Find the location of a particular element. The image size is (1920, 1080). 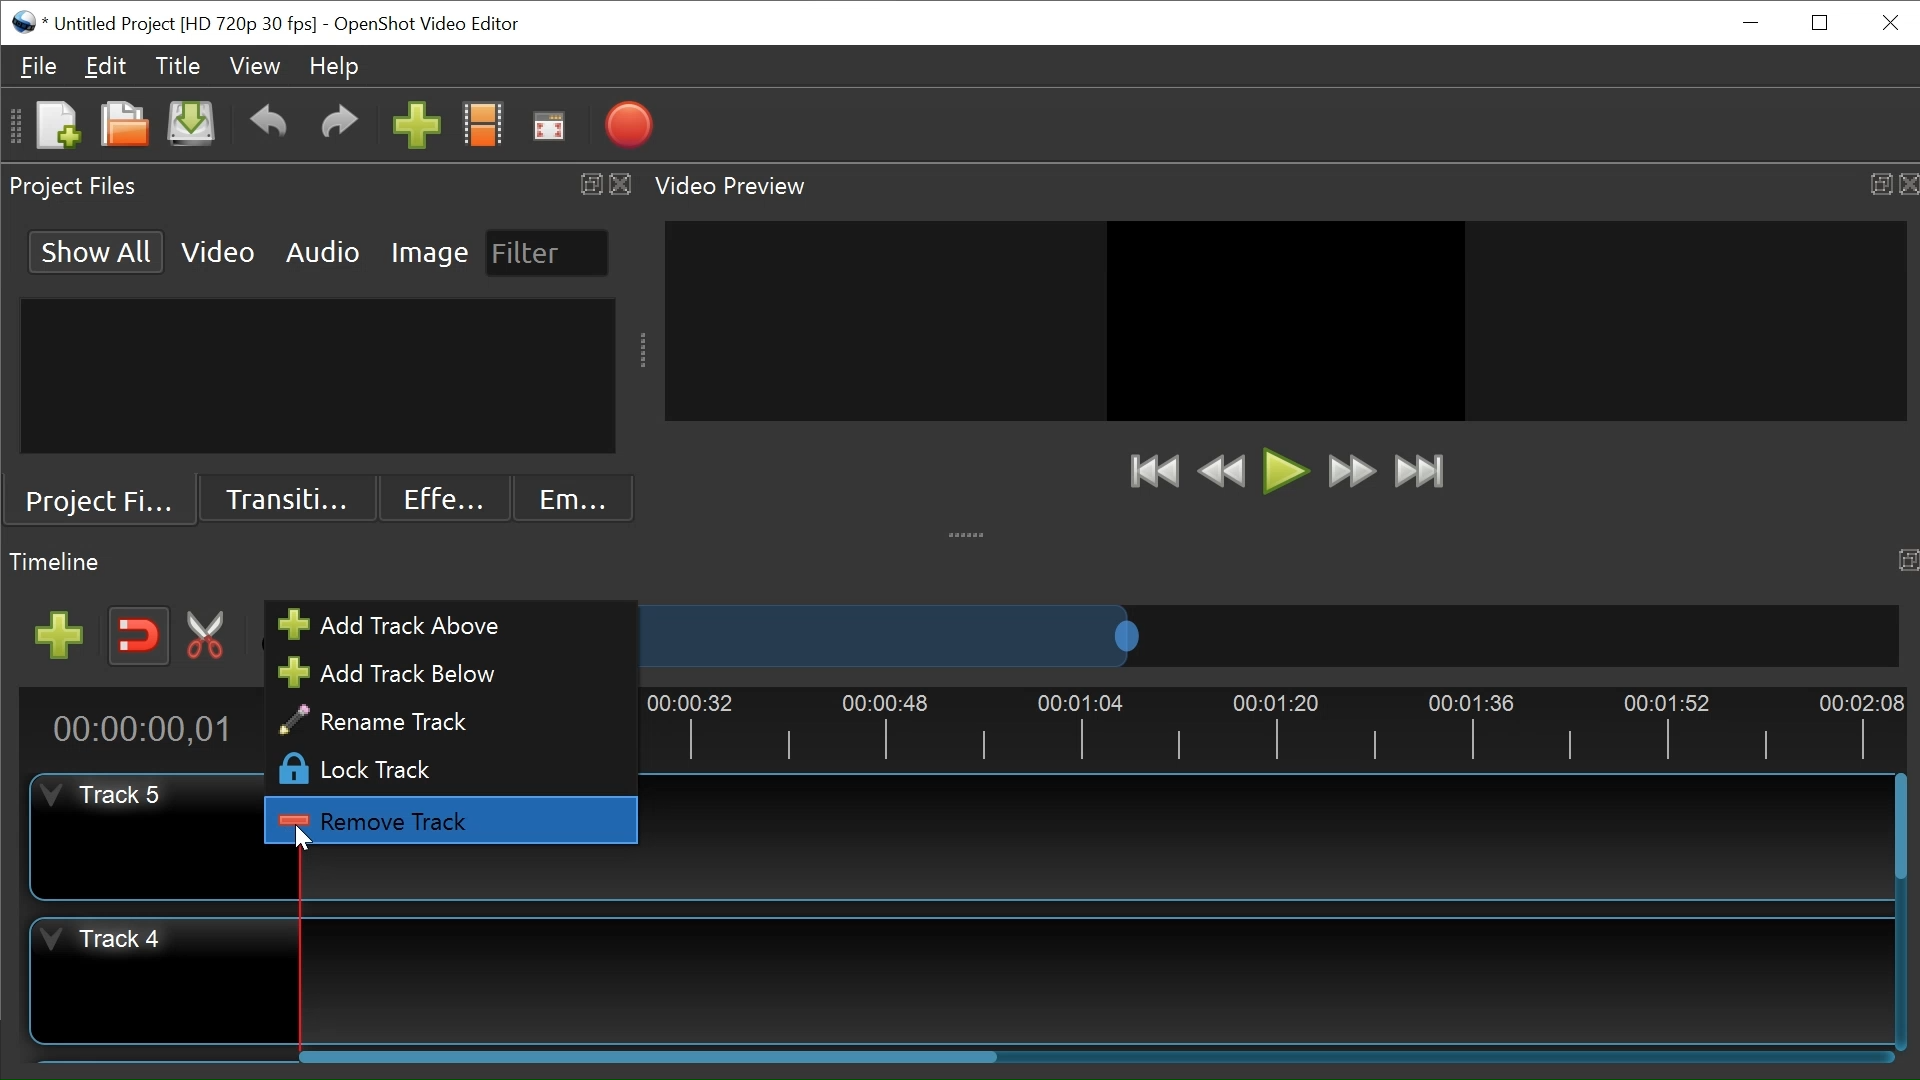

Open File is located at coordinates (121, 127).